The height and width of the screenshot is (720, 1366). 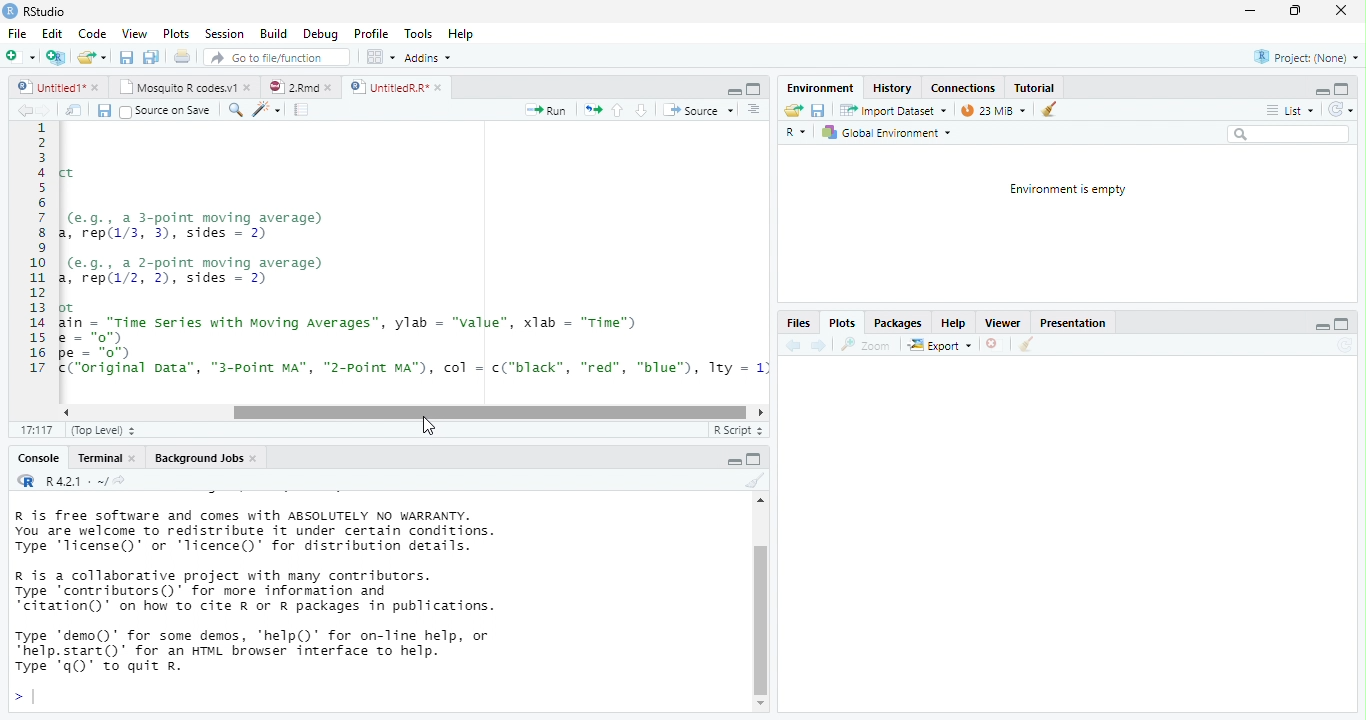 What do you see at coordinates (74, 480) in the screenshot?
I see `R 4.2.1 . ~/` at bounding box center [74, 480].